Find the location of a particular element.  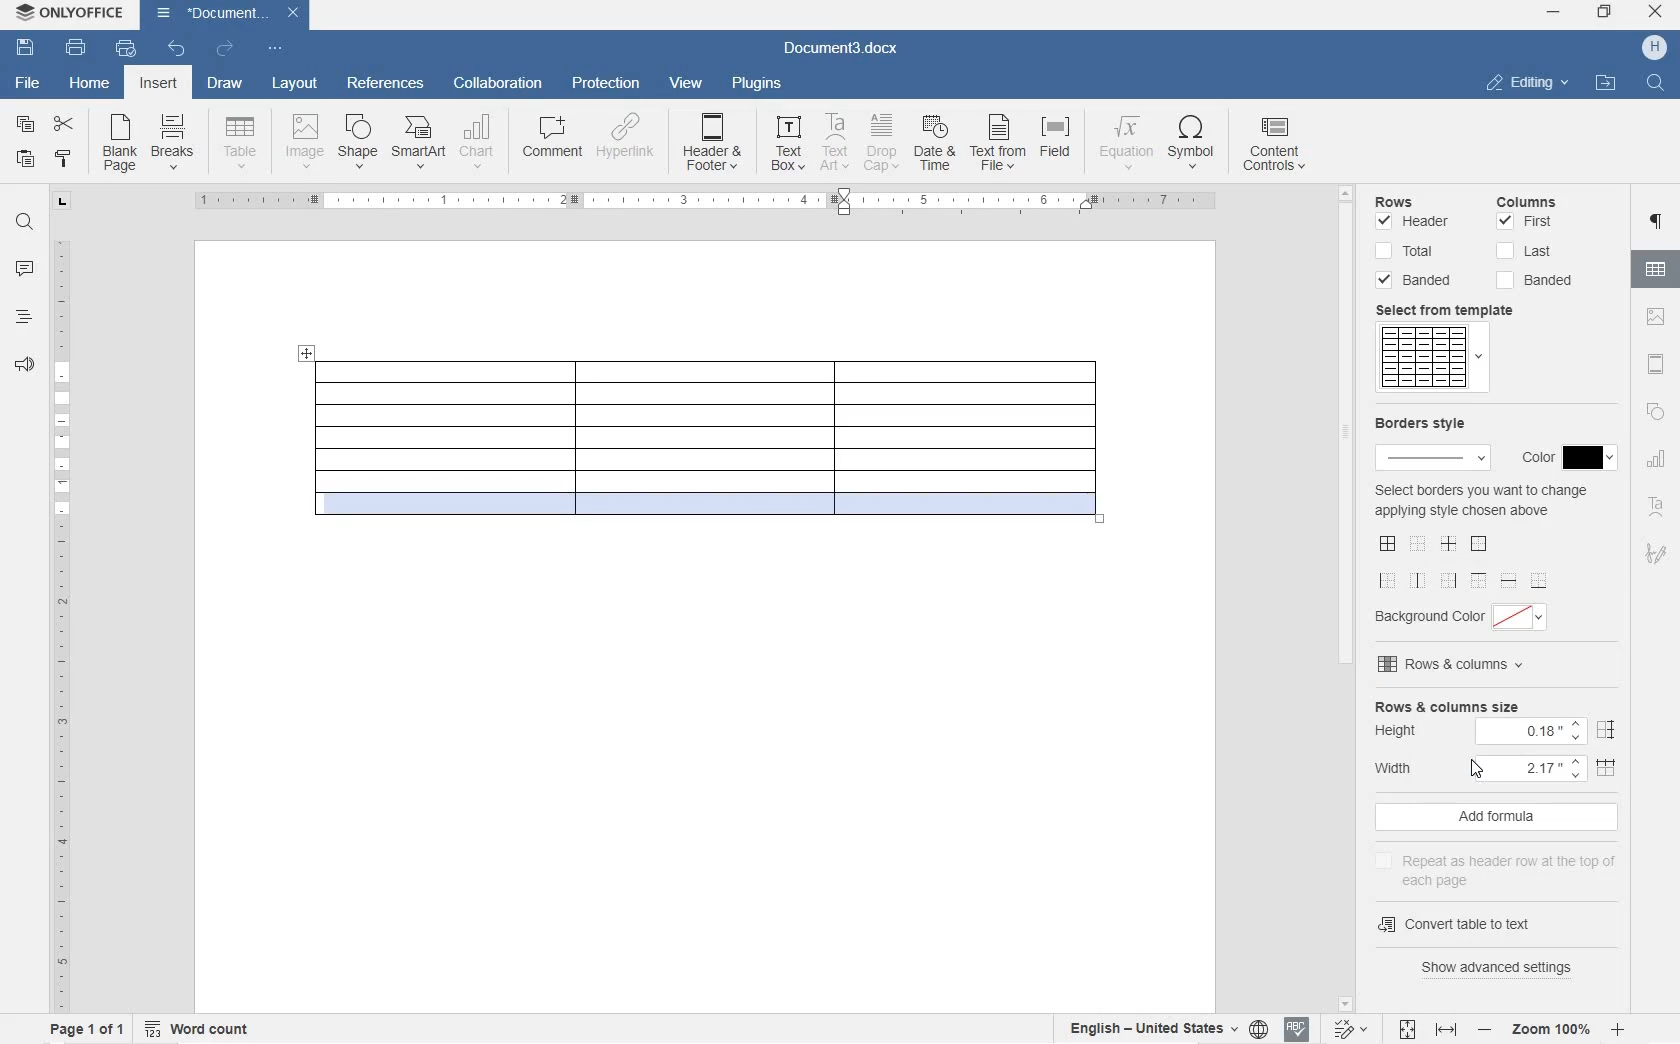

Banded is located at coordinates (1416, 280).